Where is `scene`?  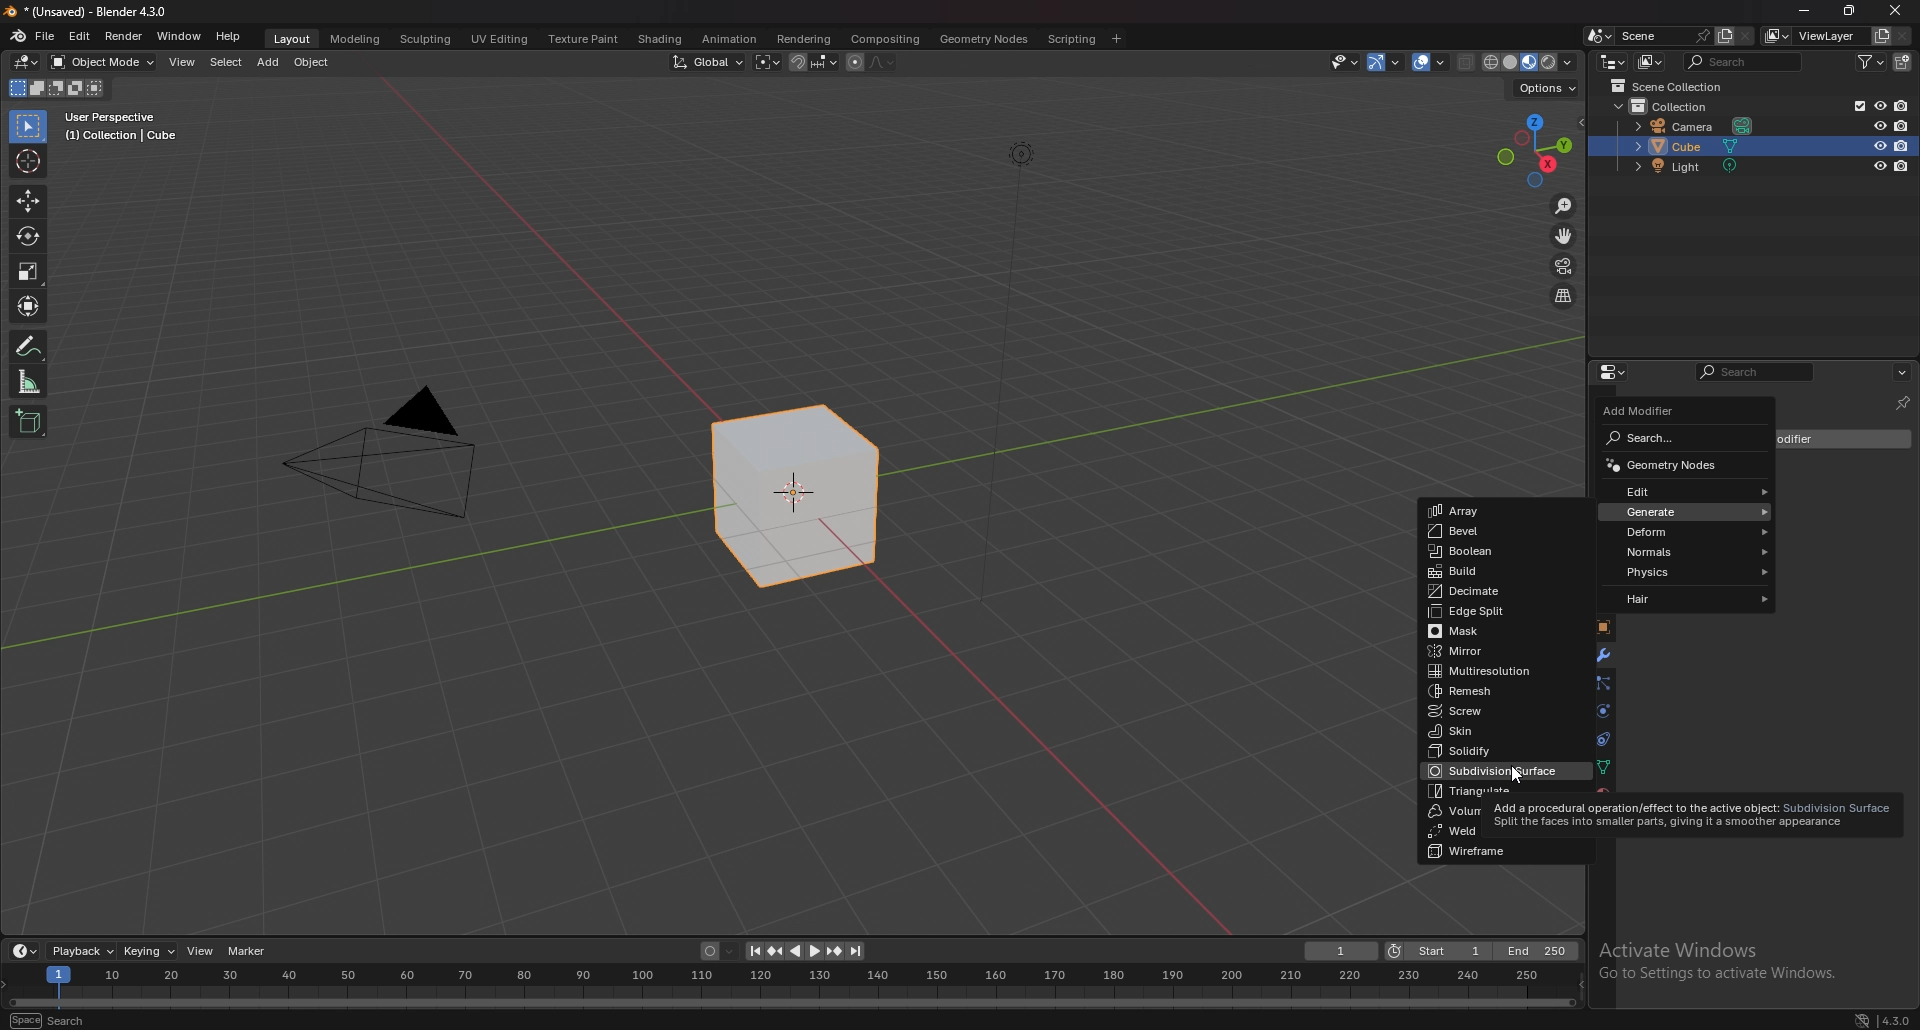
scene is located at coordinates (1662, 36).